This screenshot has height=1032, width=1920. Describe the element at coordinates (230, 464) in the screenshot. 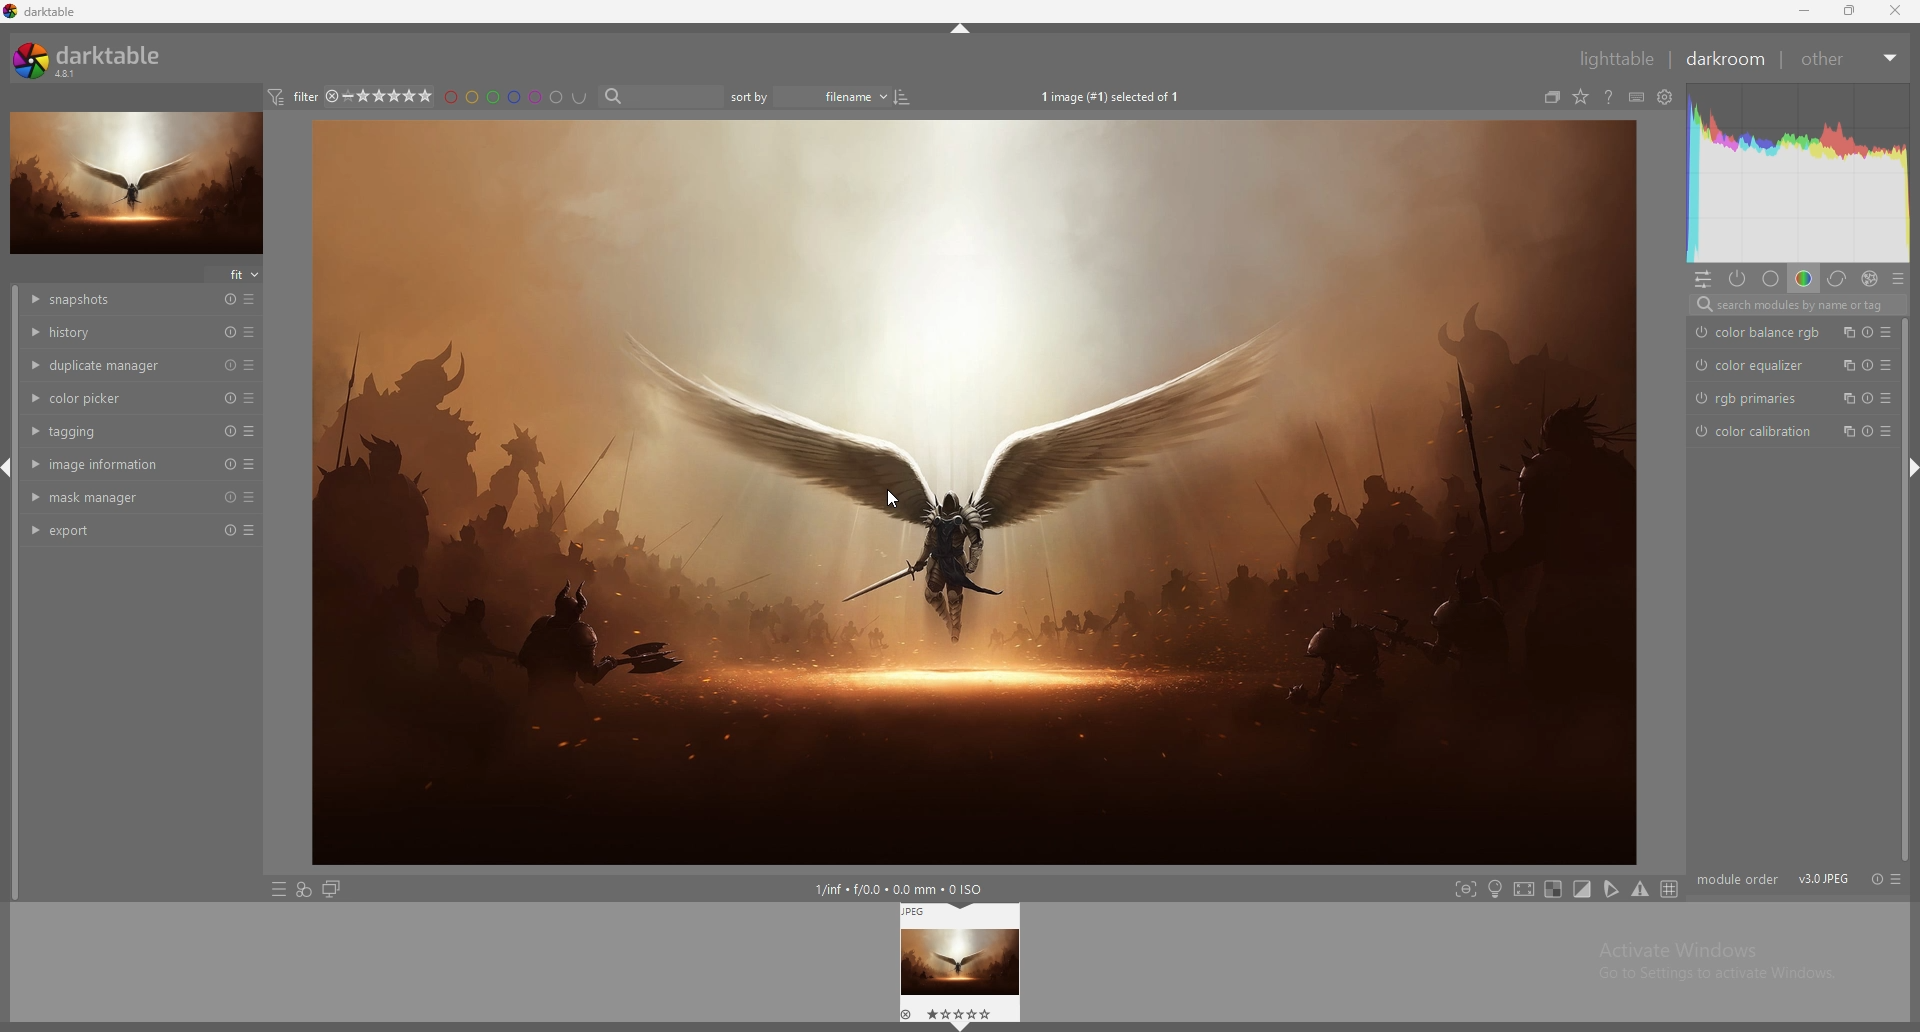

I see `reset` at that location.